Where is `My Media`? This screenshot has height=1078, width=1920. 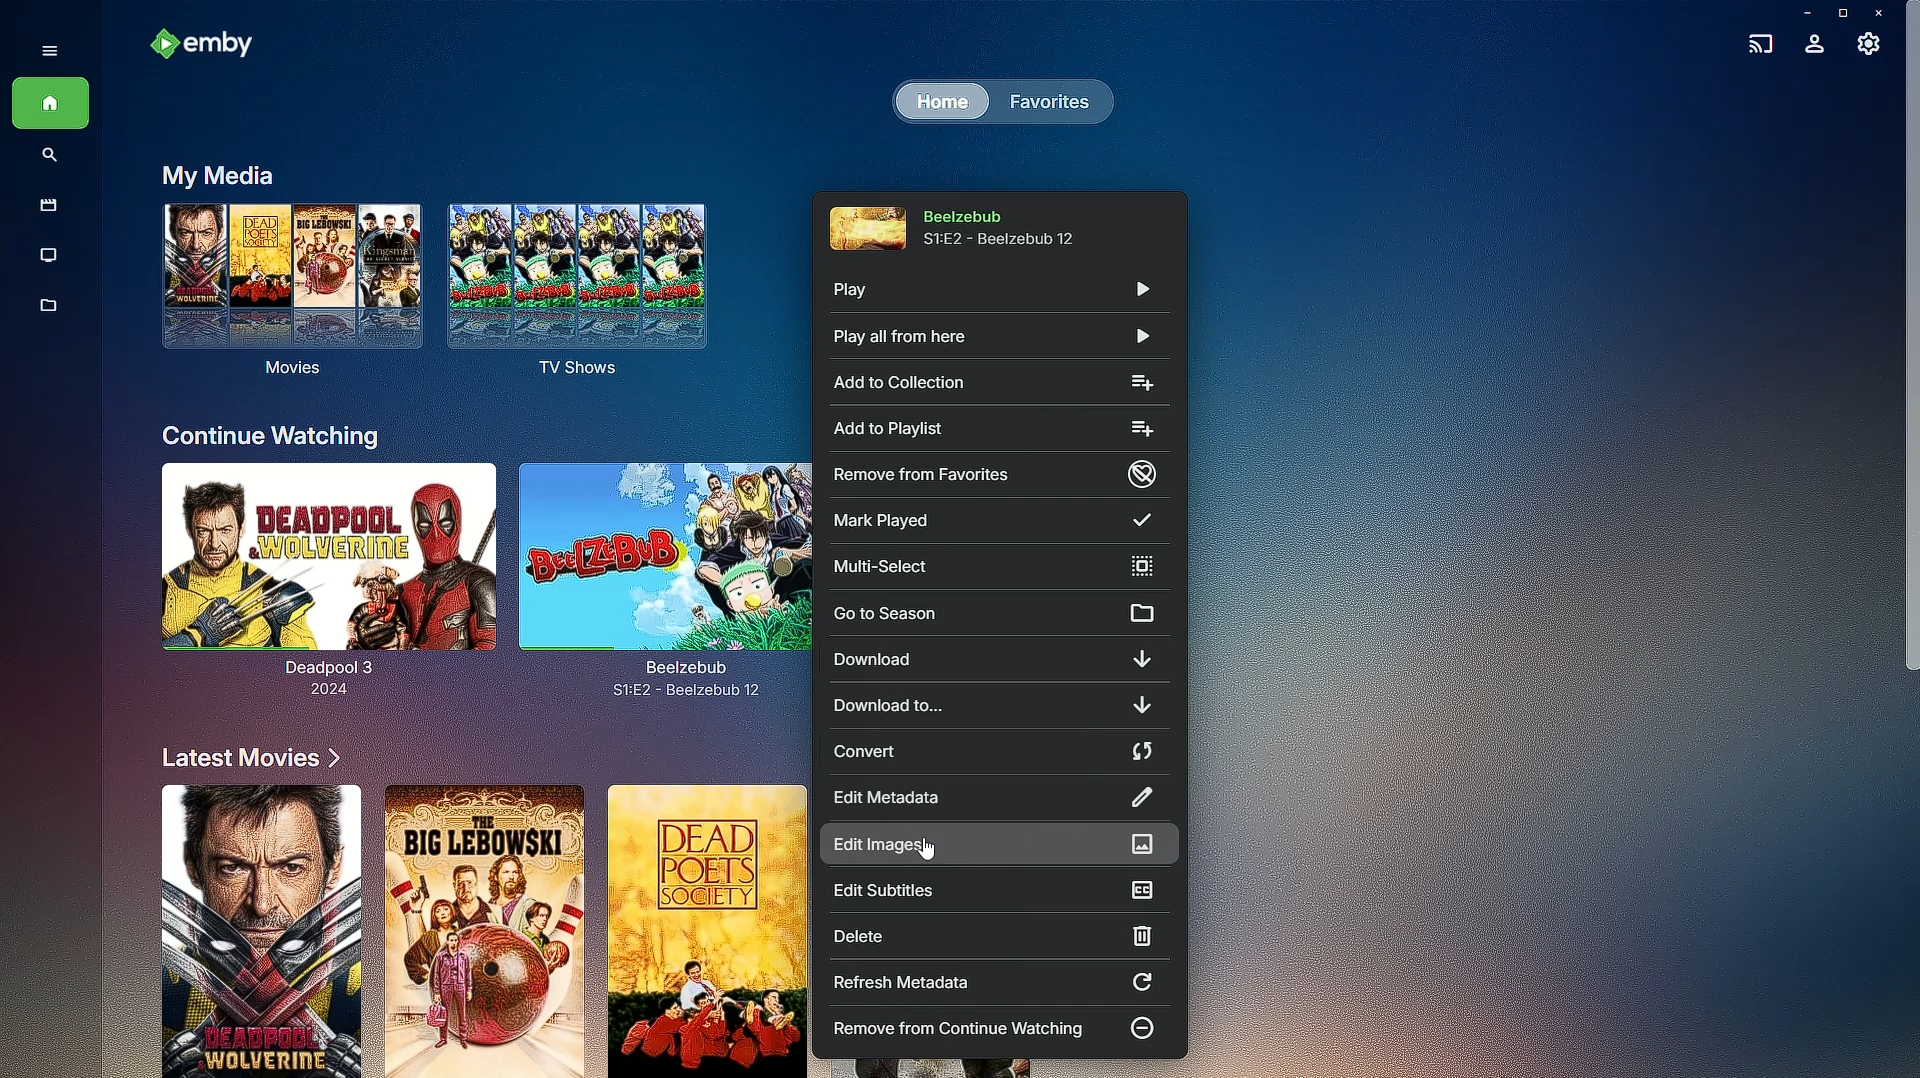 My Media is located at coordinates (214, 174).